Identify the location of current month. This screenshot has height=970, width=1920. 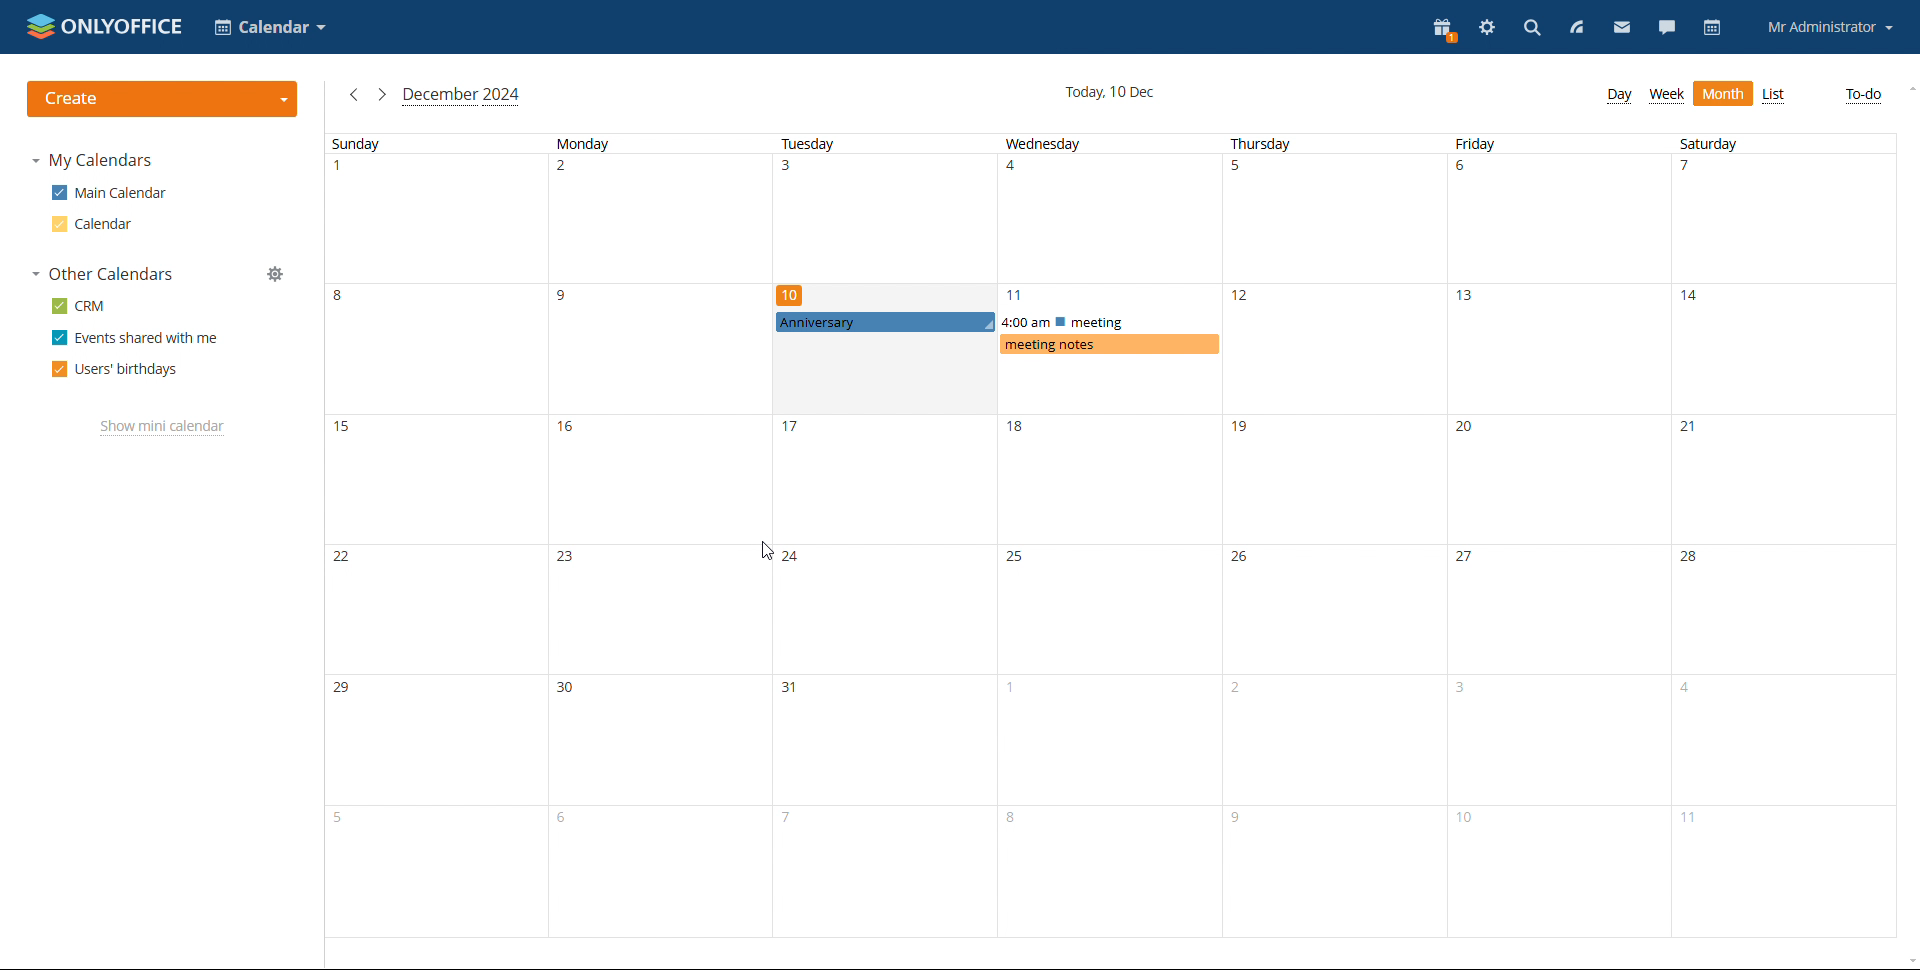
(461, 97).